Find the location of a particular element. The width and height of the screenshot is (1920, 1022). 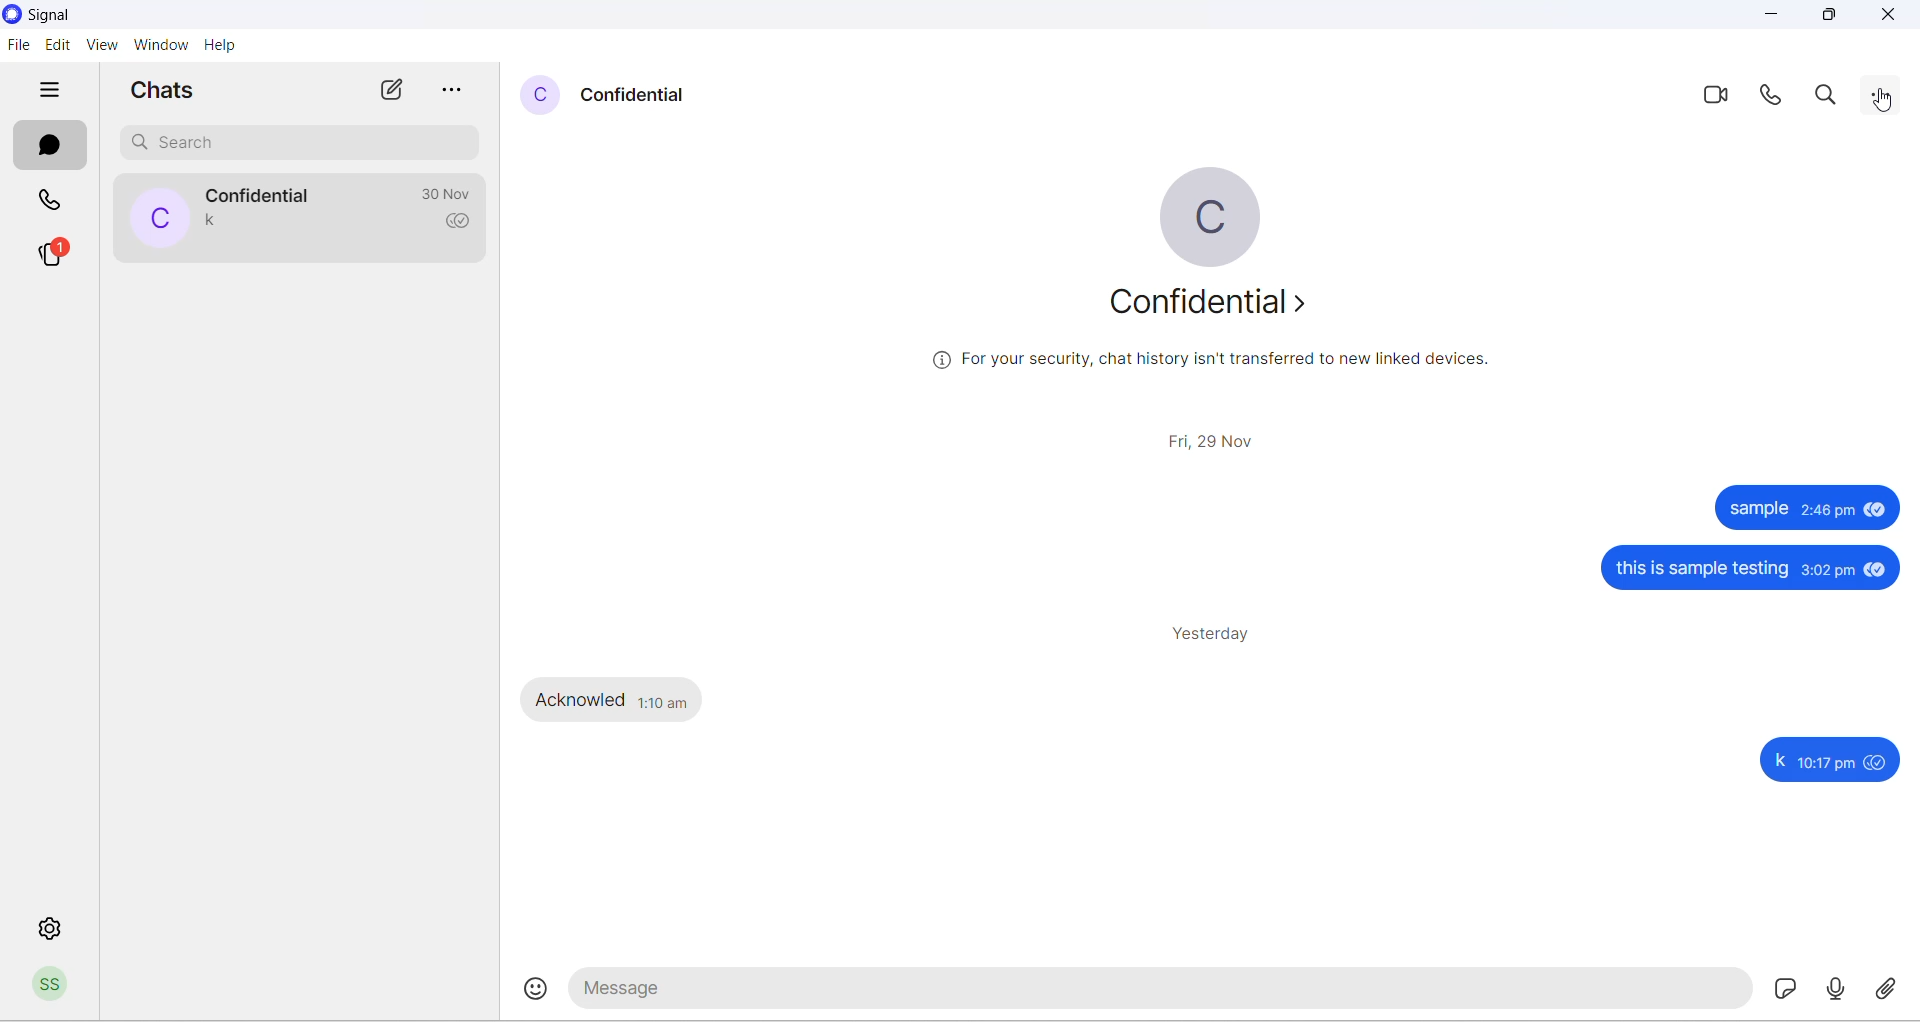

maximize is located at coordinates (1829, 18).